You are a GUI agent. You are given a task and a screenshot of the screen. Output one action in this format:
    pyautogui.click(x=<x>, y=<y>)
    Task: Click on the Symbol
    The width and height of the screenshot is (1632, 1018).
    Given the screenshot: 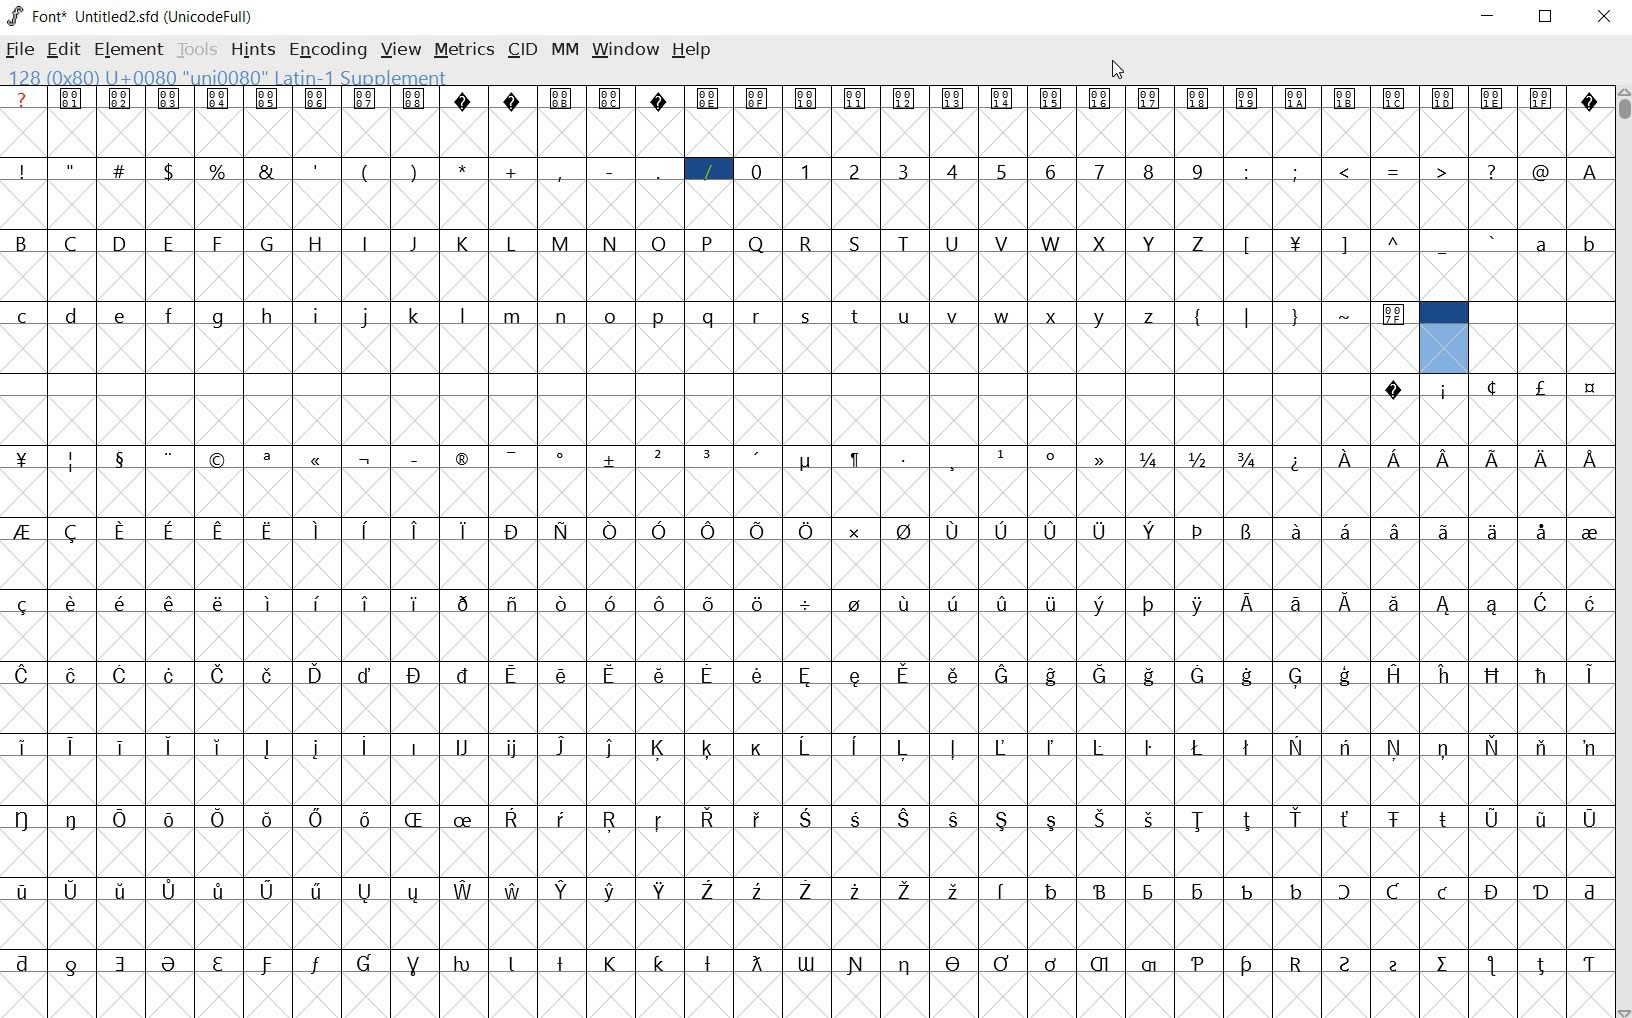 What is the action you would take?
    pyautogui.click(x=1492, y=674)
    